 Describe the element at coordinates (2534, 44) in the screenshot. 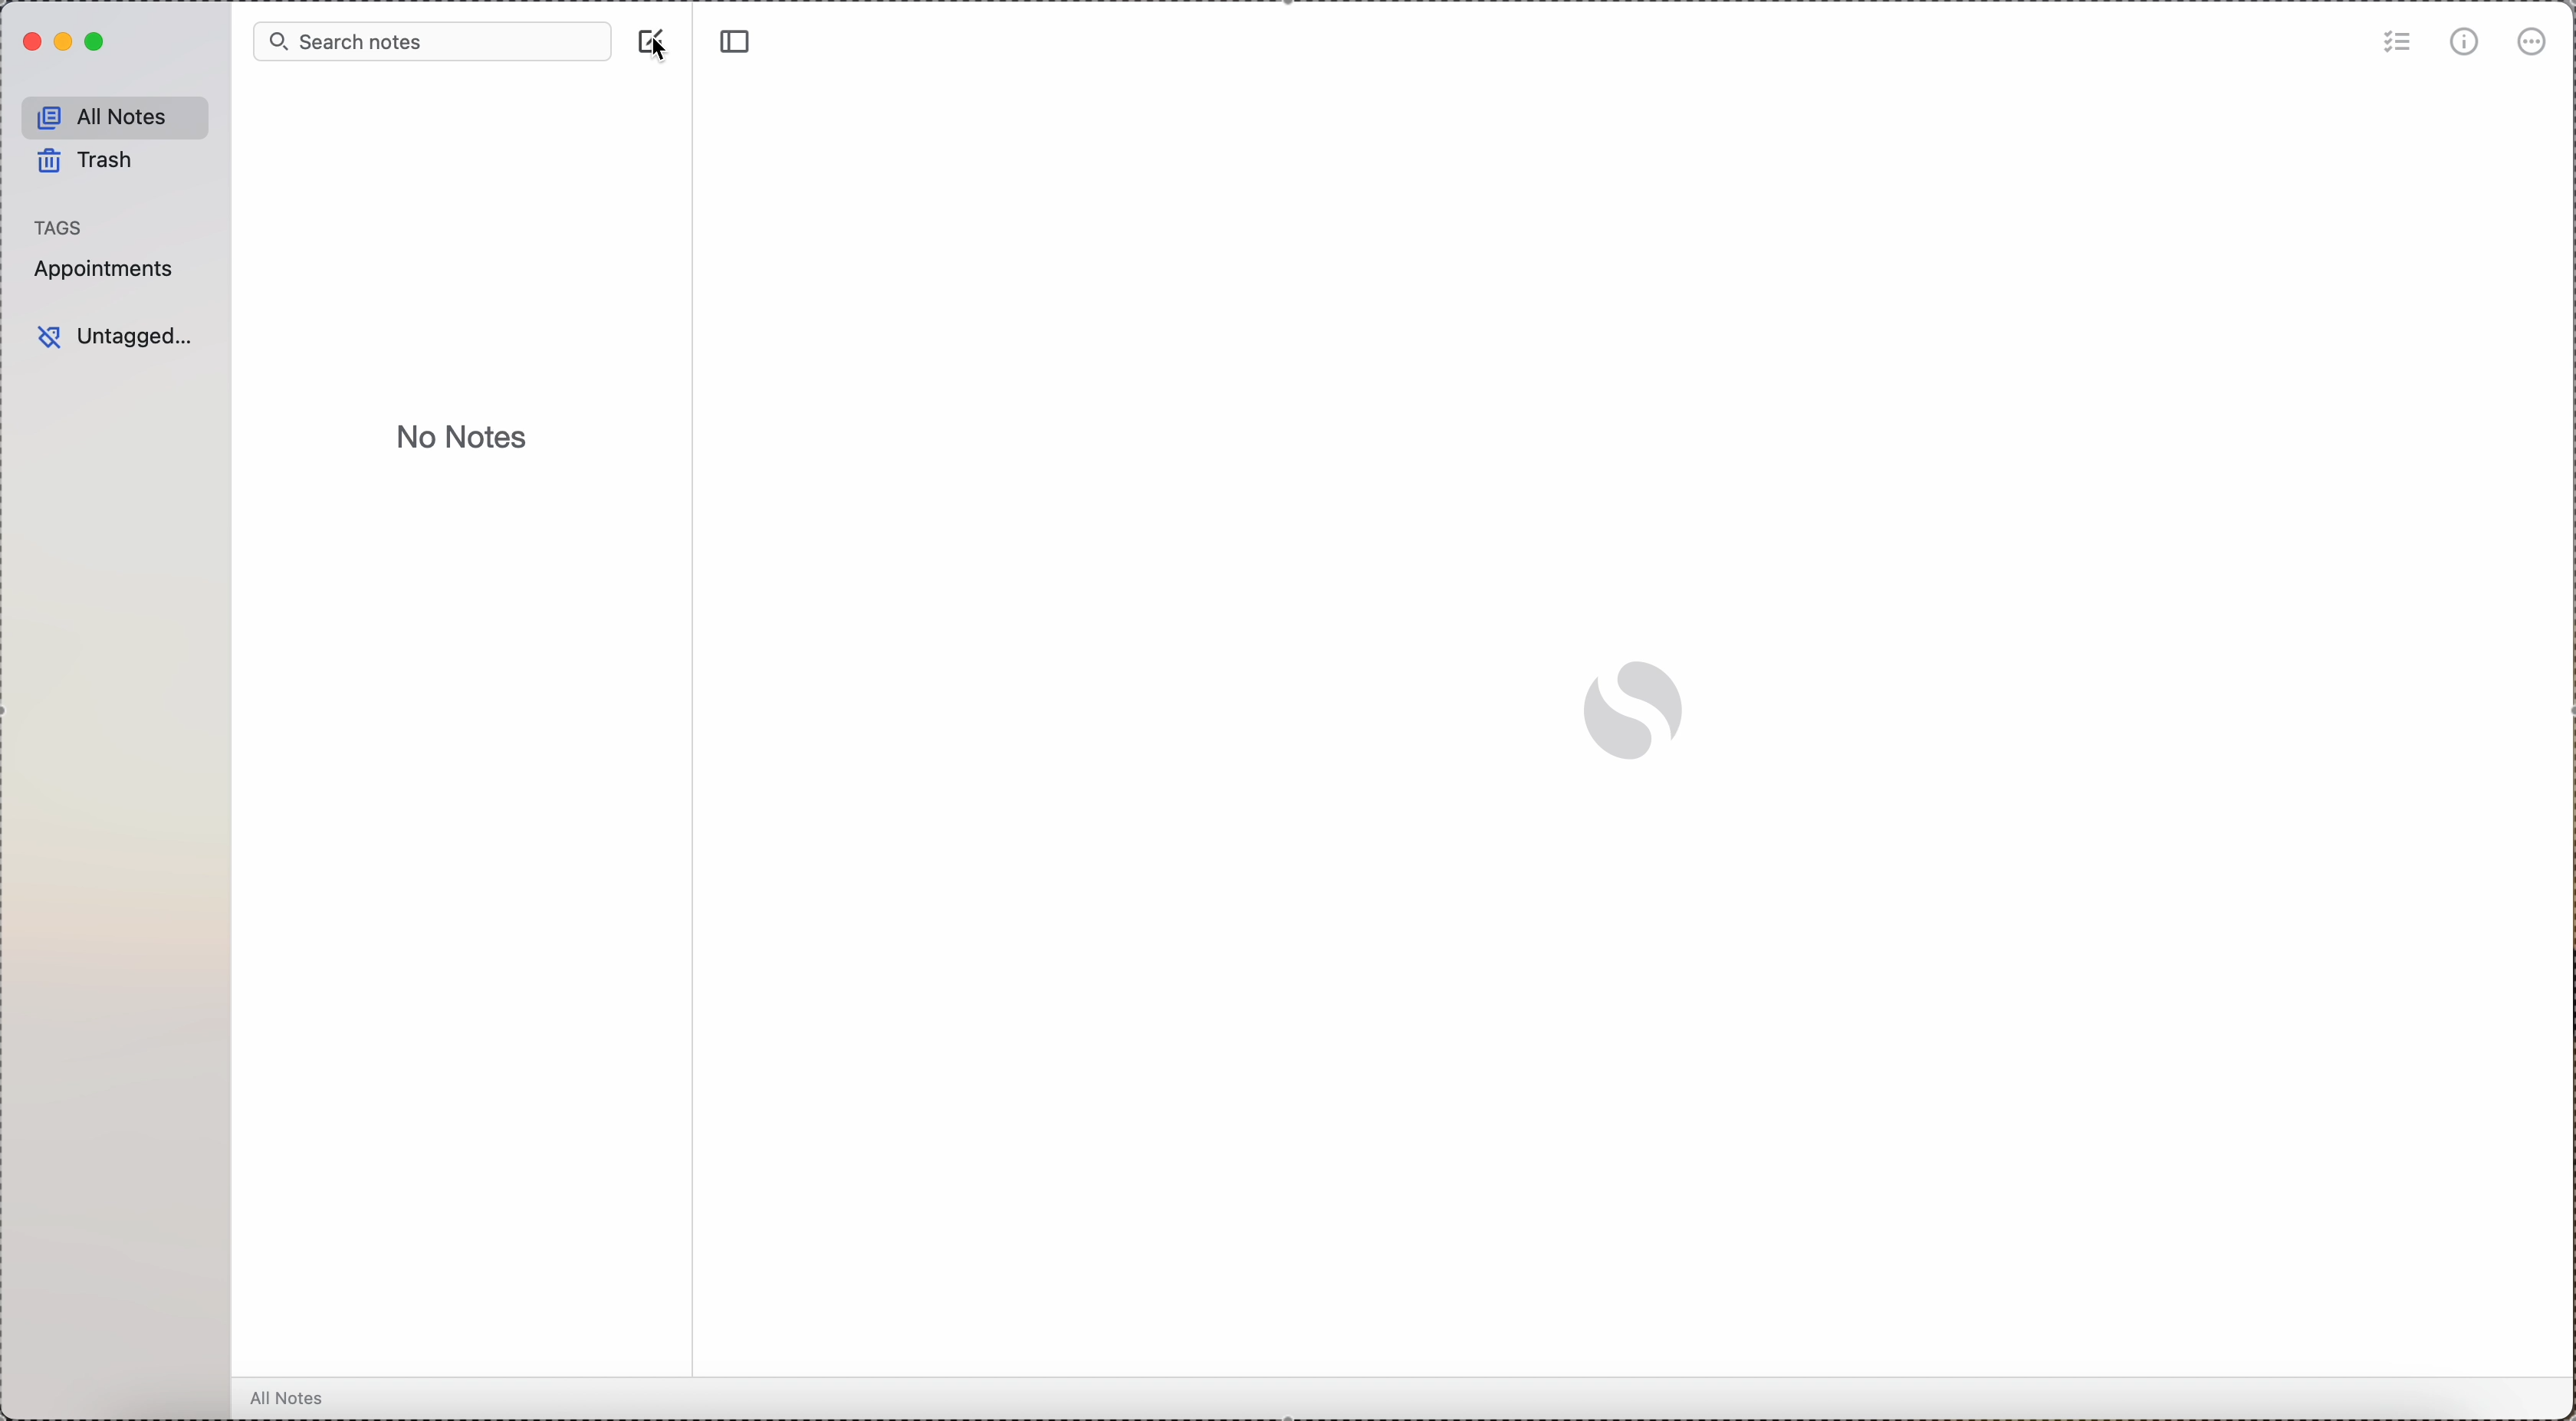

I see `more options` at that location.